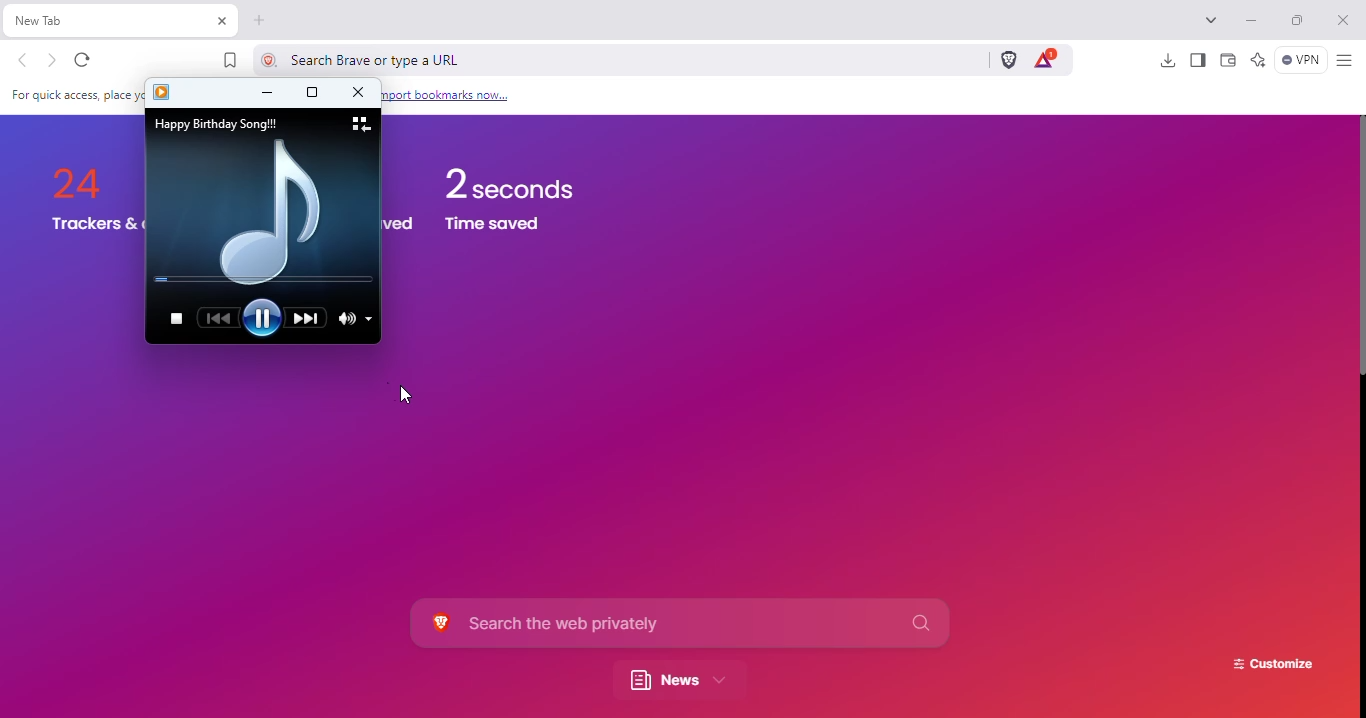  I want to click on , so click(69, 95).